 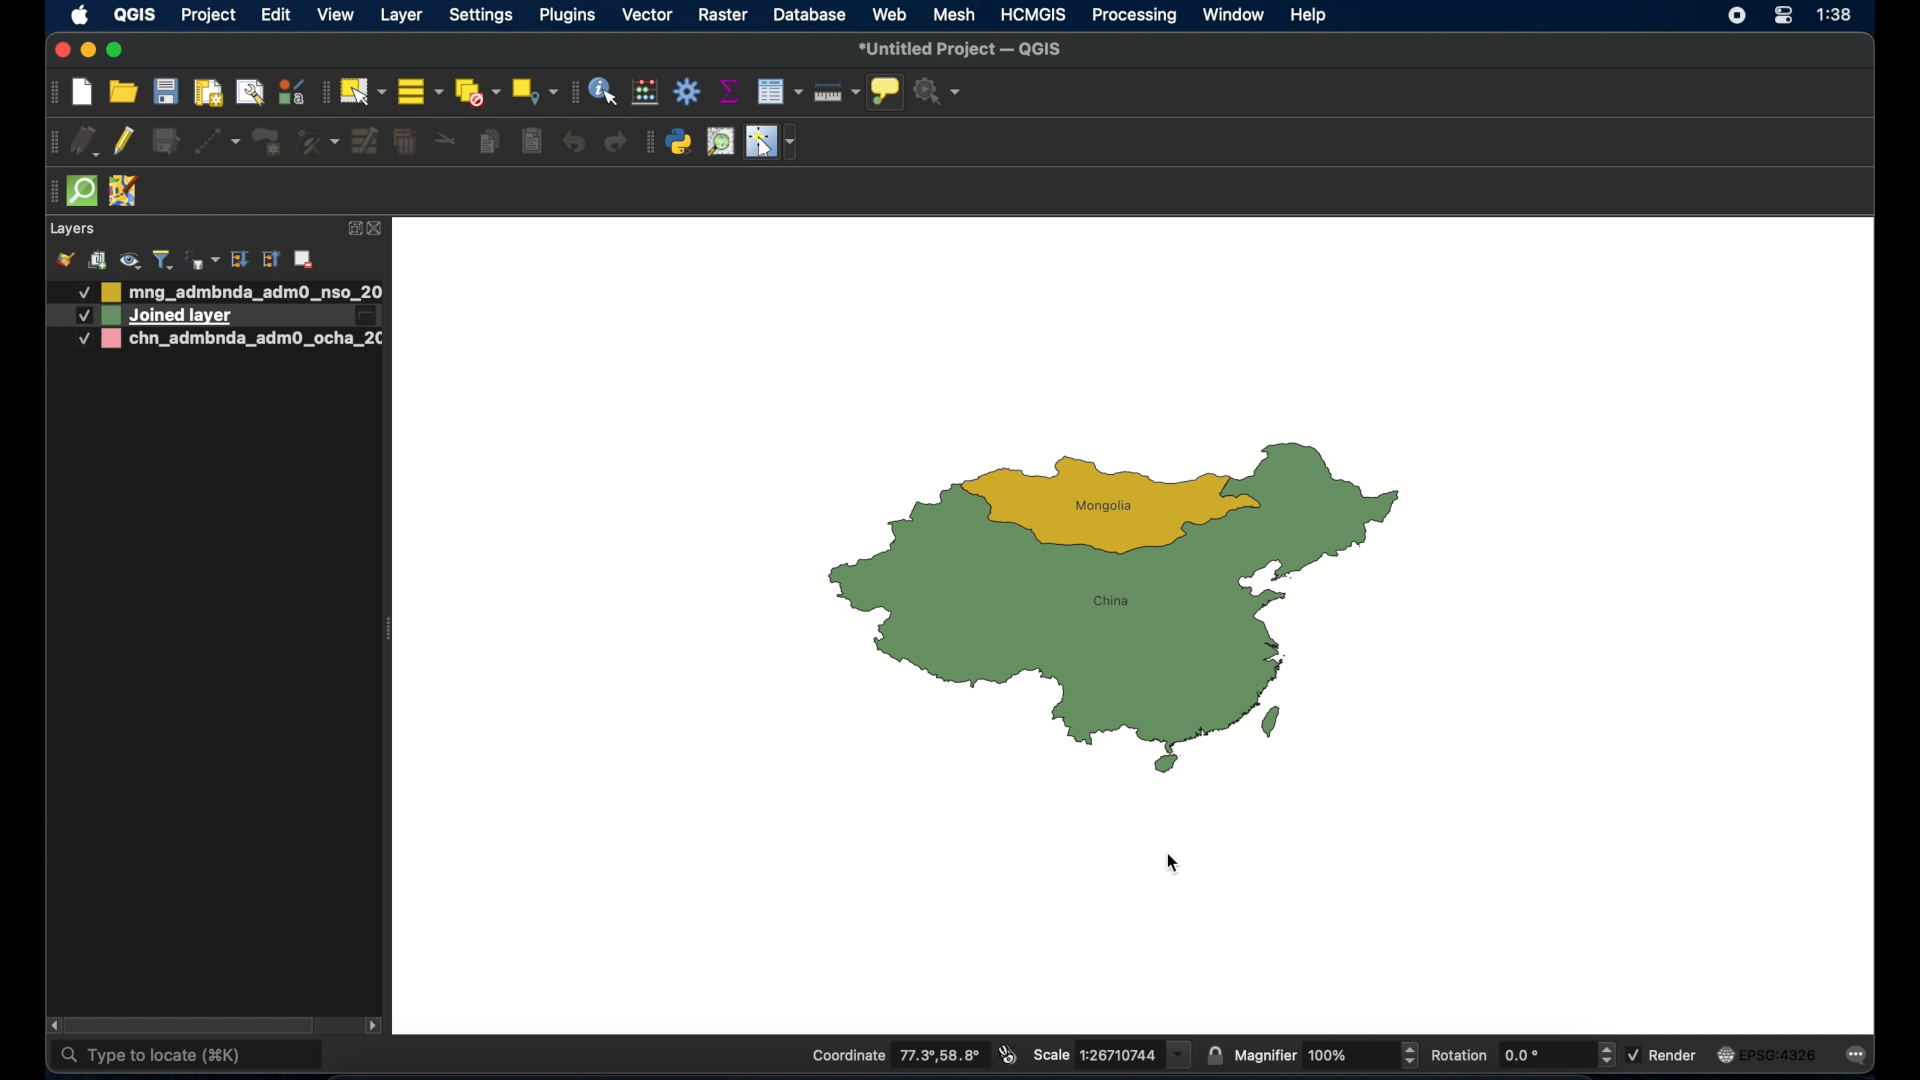 What do you see at coordinates (321, 92) in the screenshot?
I see `selection toolbar` at bounding box center [321, 92].